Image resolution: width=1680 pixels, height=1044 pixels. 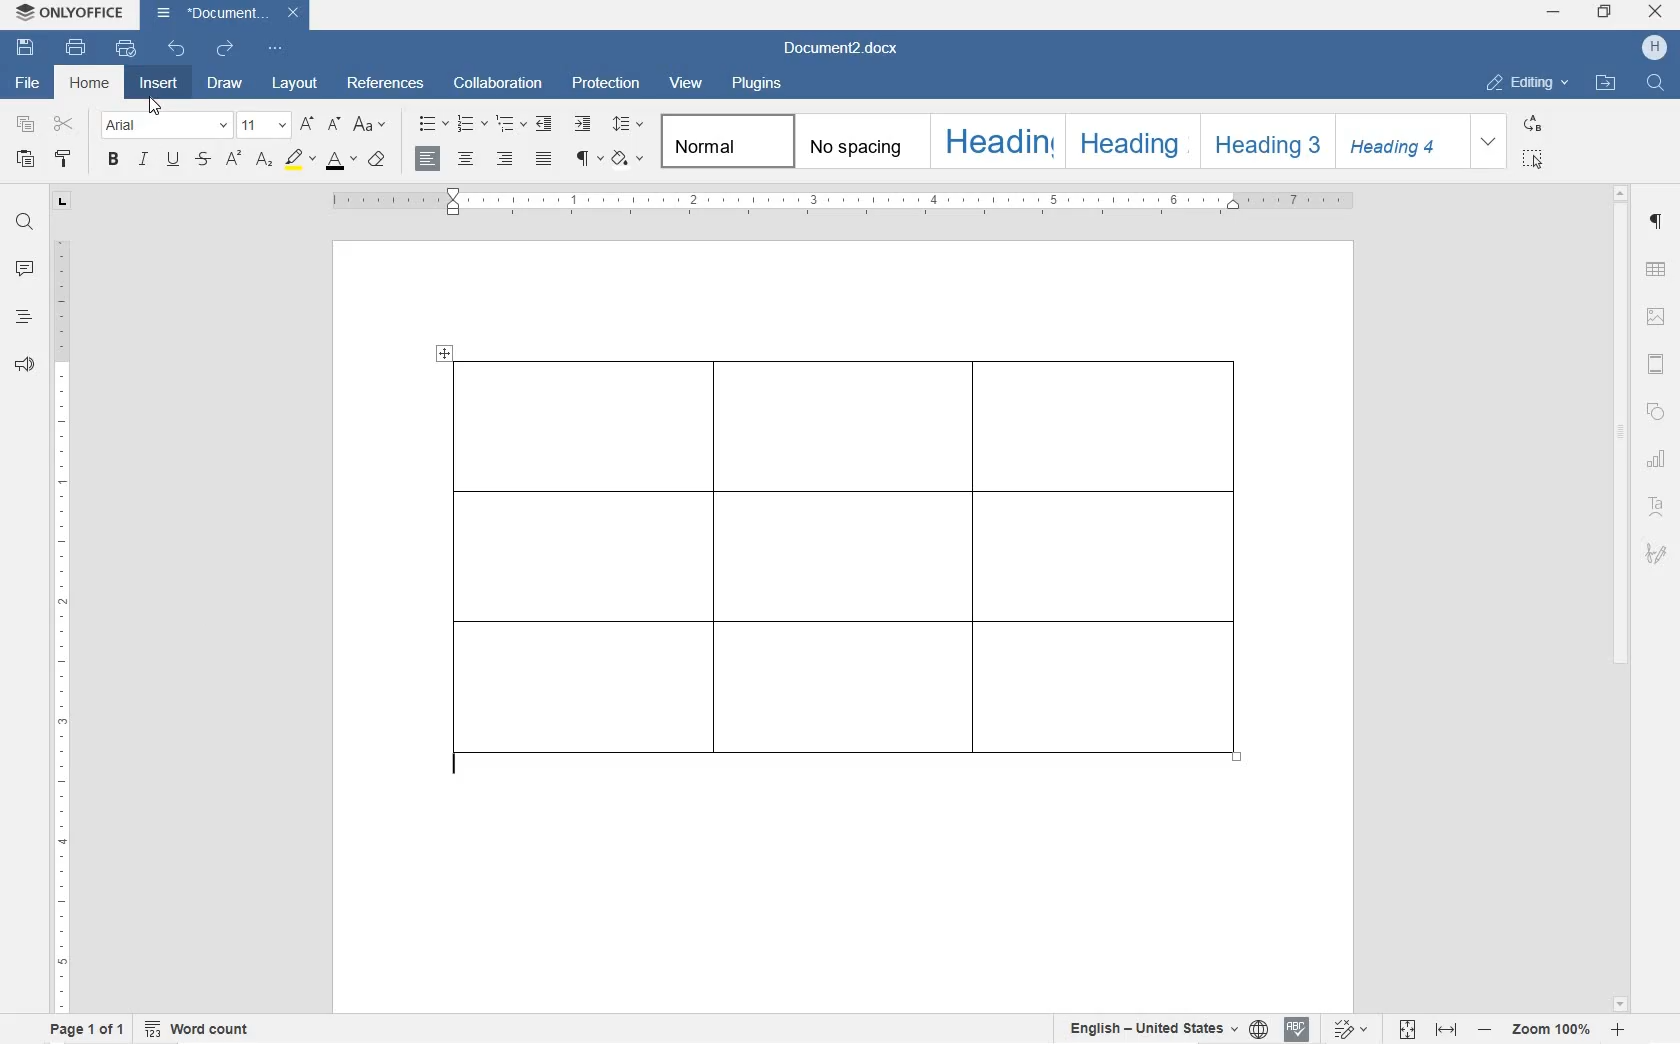 What do you see at coordinates (113, 161) in the screenshot?
I see `bold` at bounding box center [113, 161].